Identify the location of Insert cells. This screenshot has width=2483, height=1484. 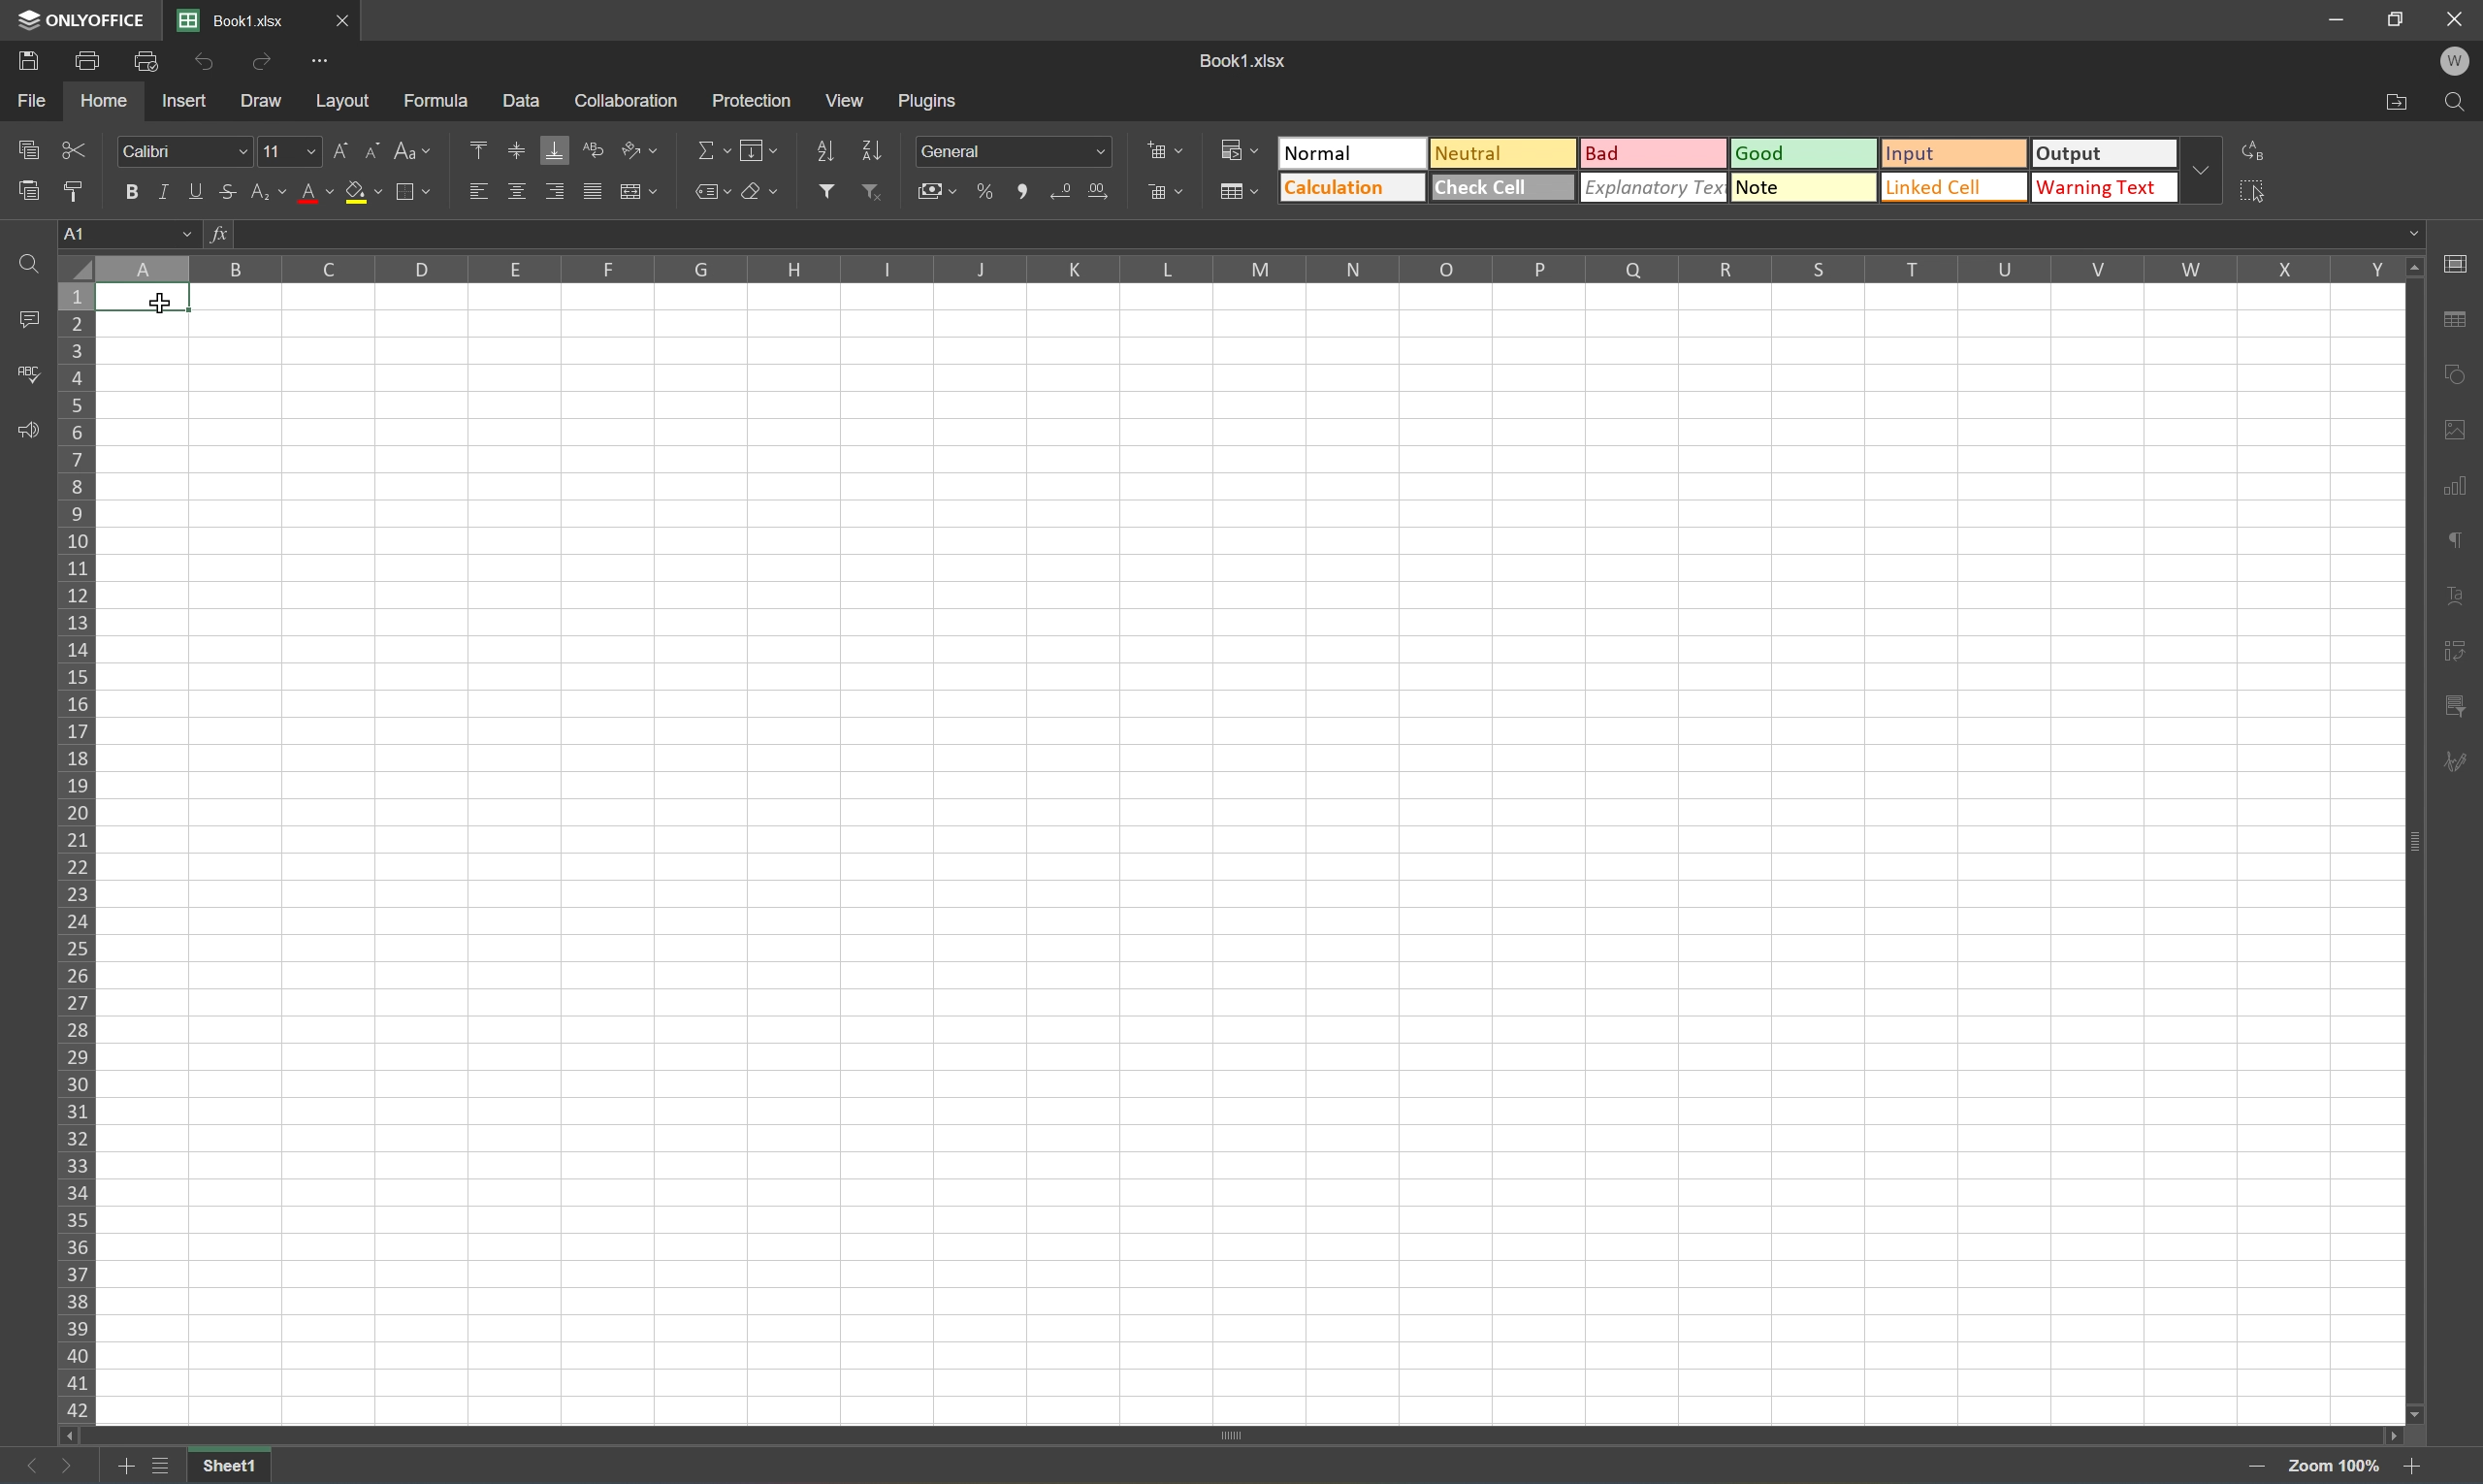
(1161, 148).